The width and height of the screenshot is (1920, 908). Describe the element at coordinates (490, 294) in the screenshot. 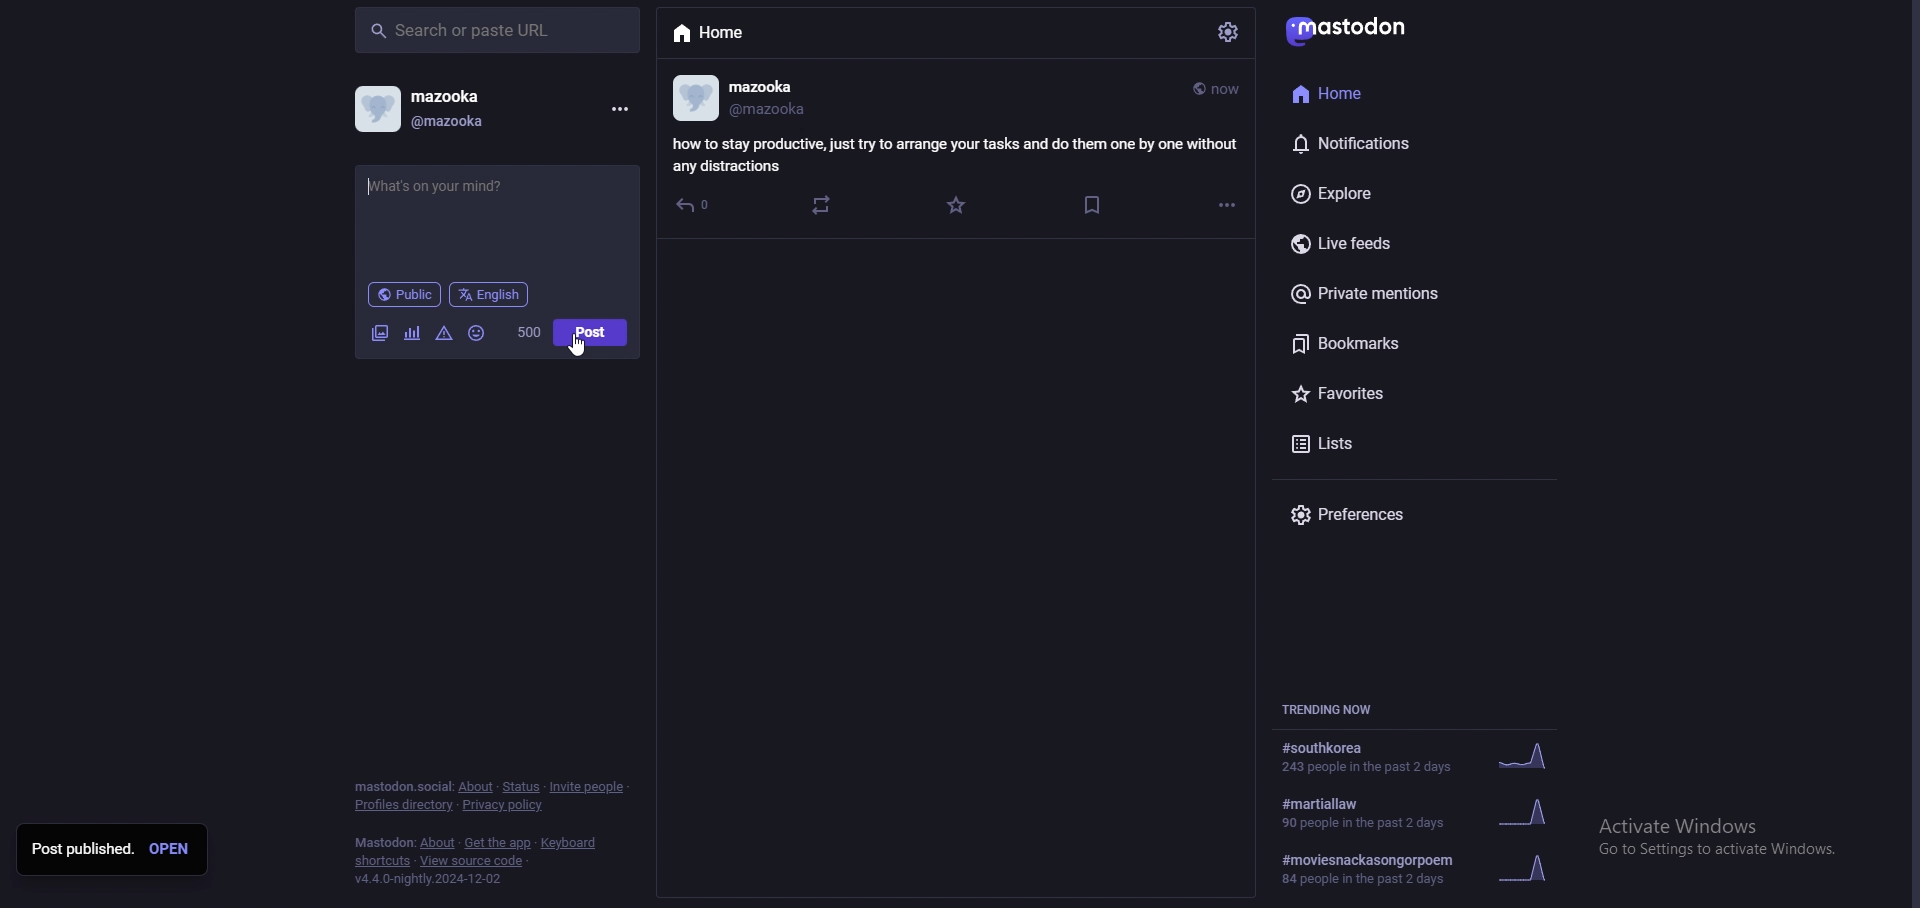

I see `language` at that location.